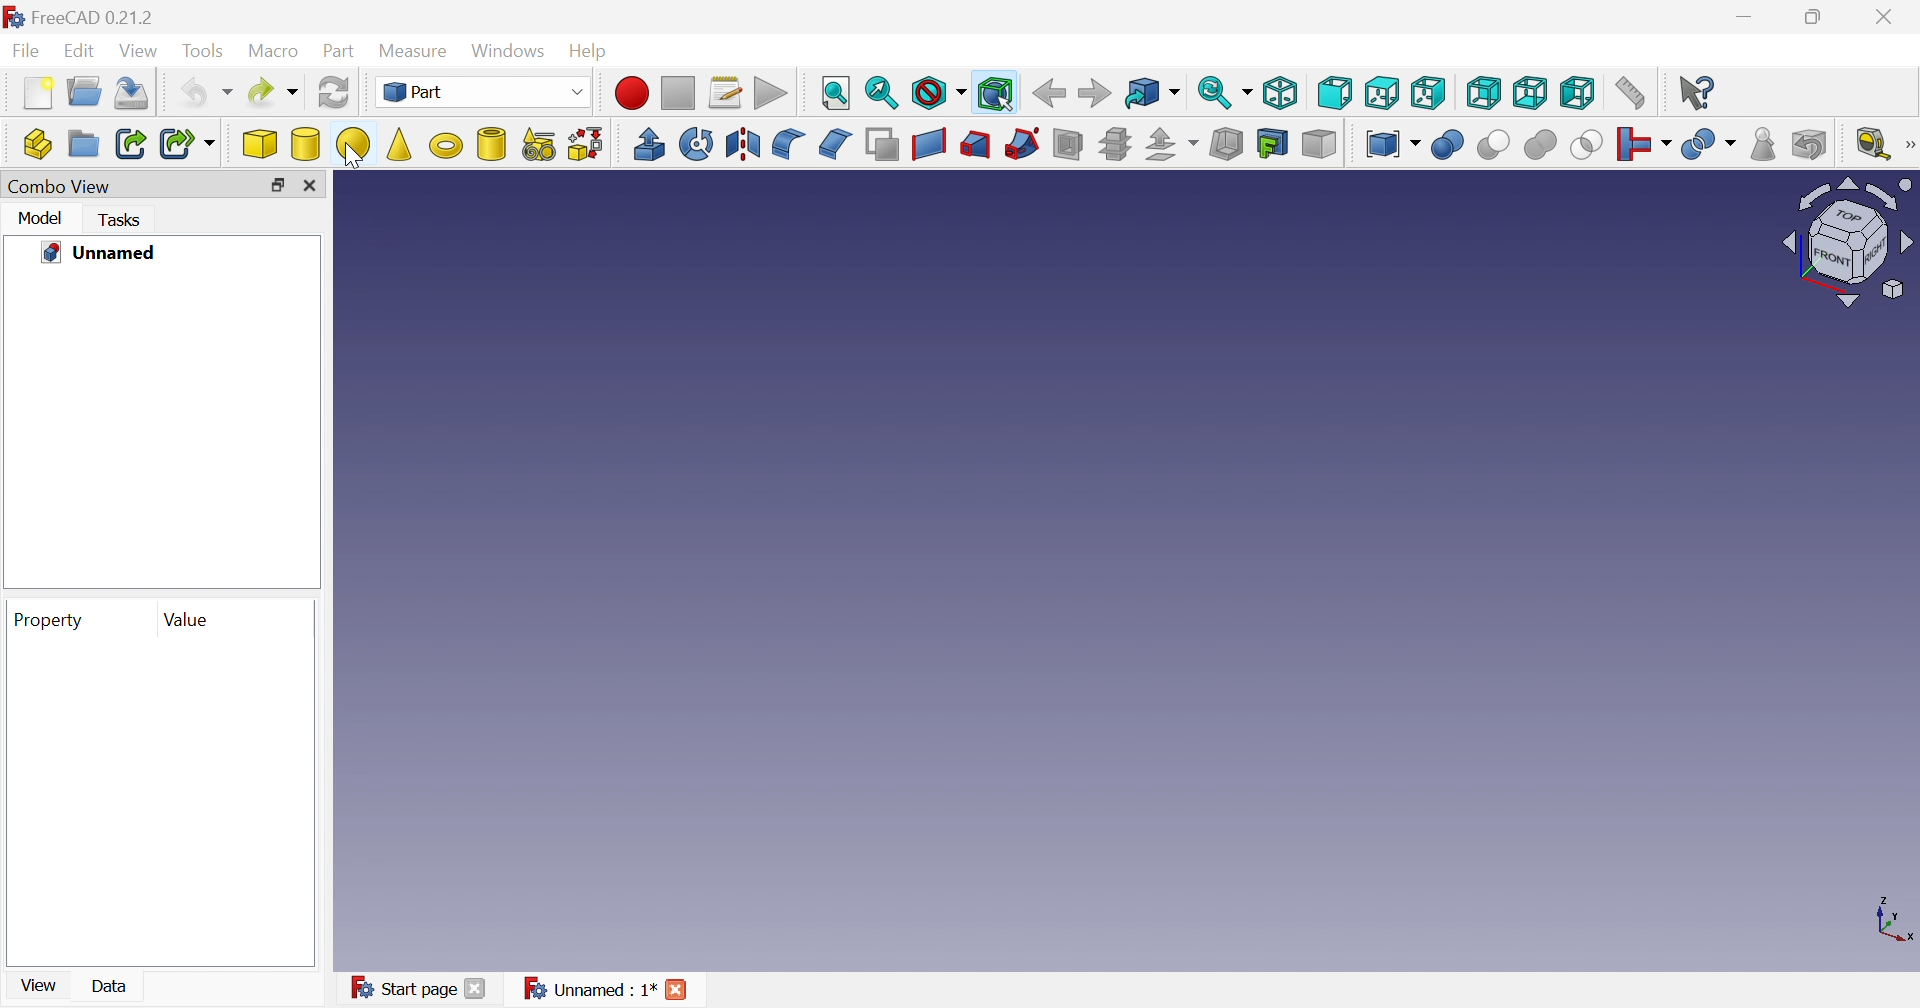 Image resolution: width=1920 pixels, height=1008 pixels. What do you see at coordinates (339, 53) in the screenshot?
I see `Part` at bounding box center [339, 53].